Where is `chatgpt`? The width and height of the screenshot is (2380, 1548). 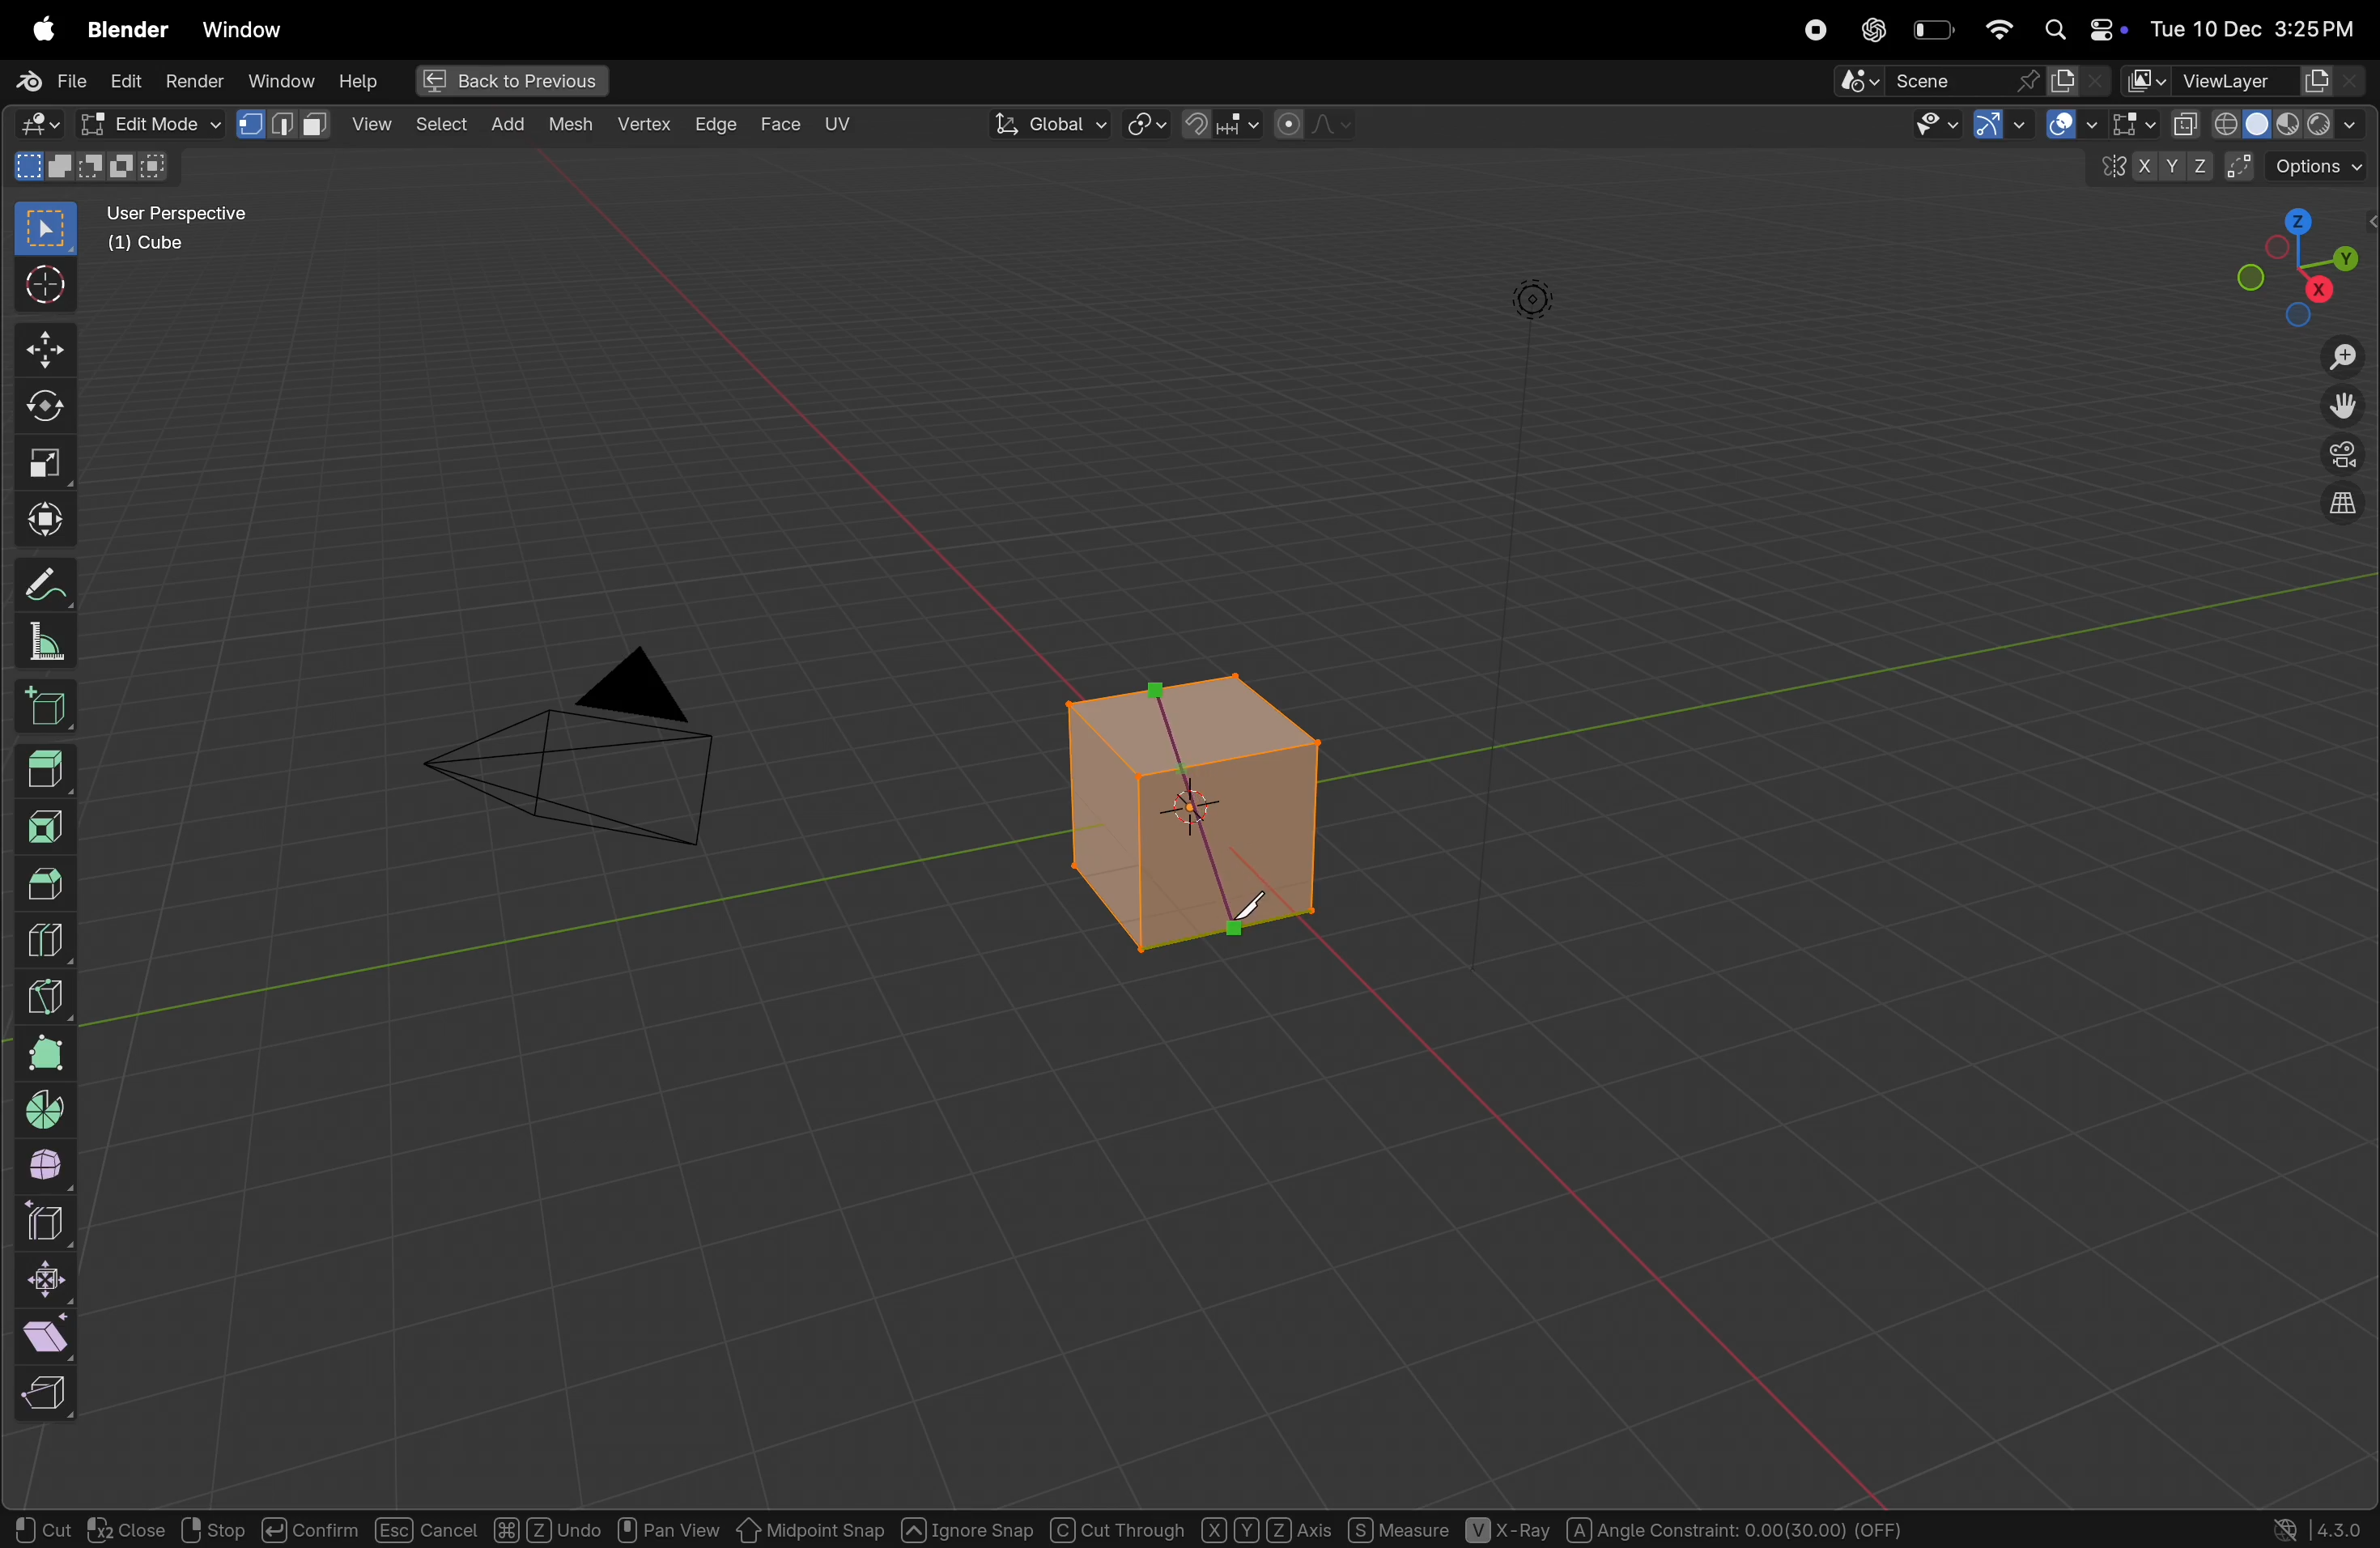
chatgpt is located at coordinates (1873, 29).